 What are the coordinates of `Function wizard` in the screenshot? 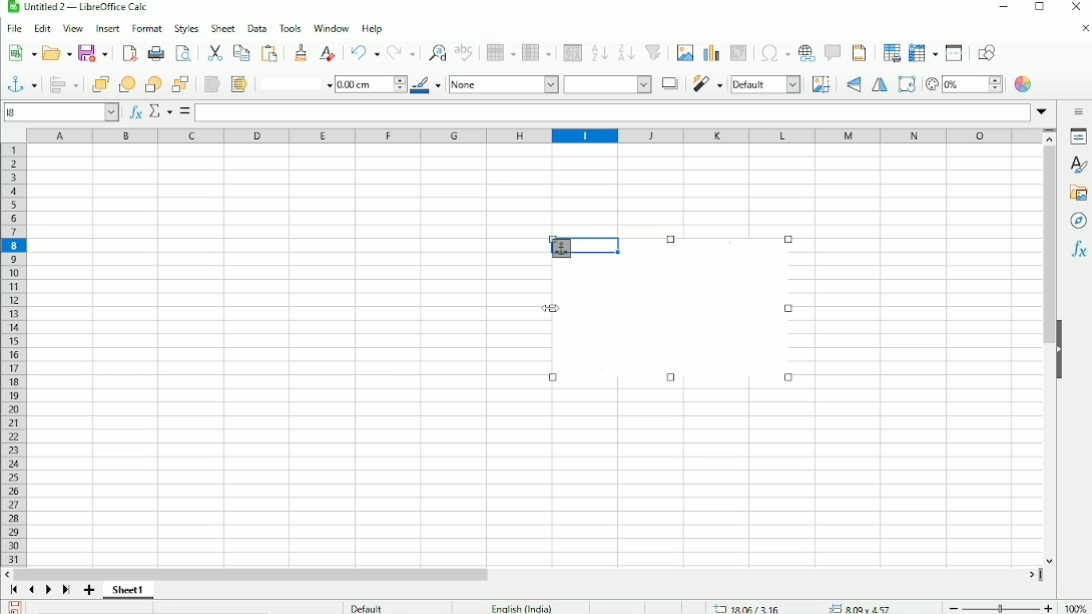 It's located at (133, 112).